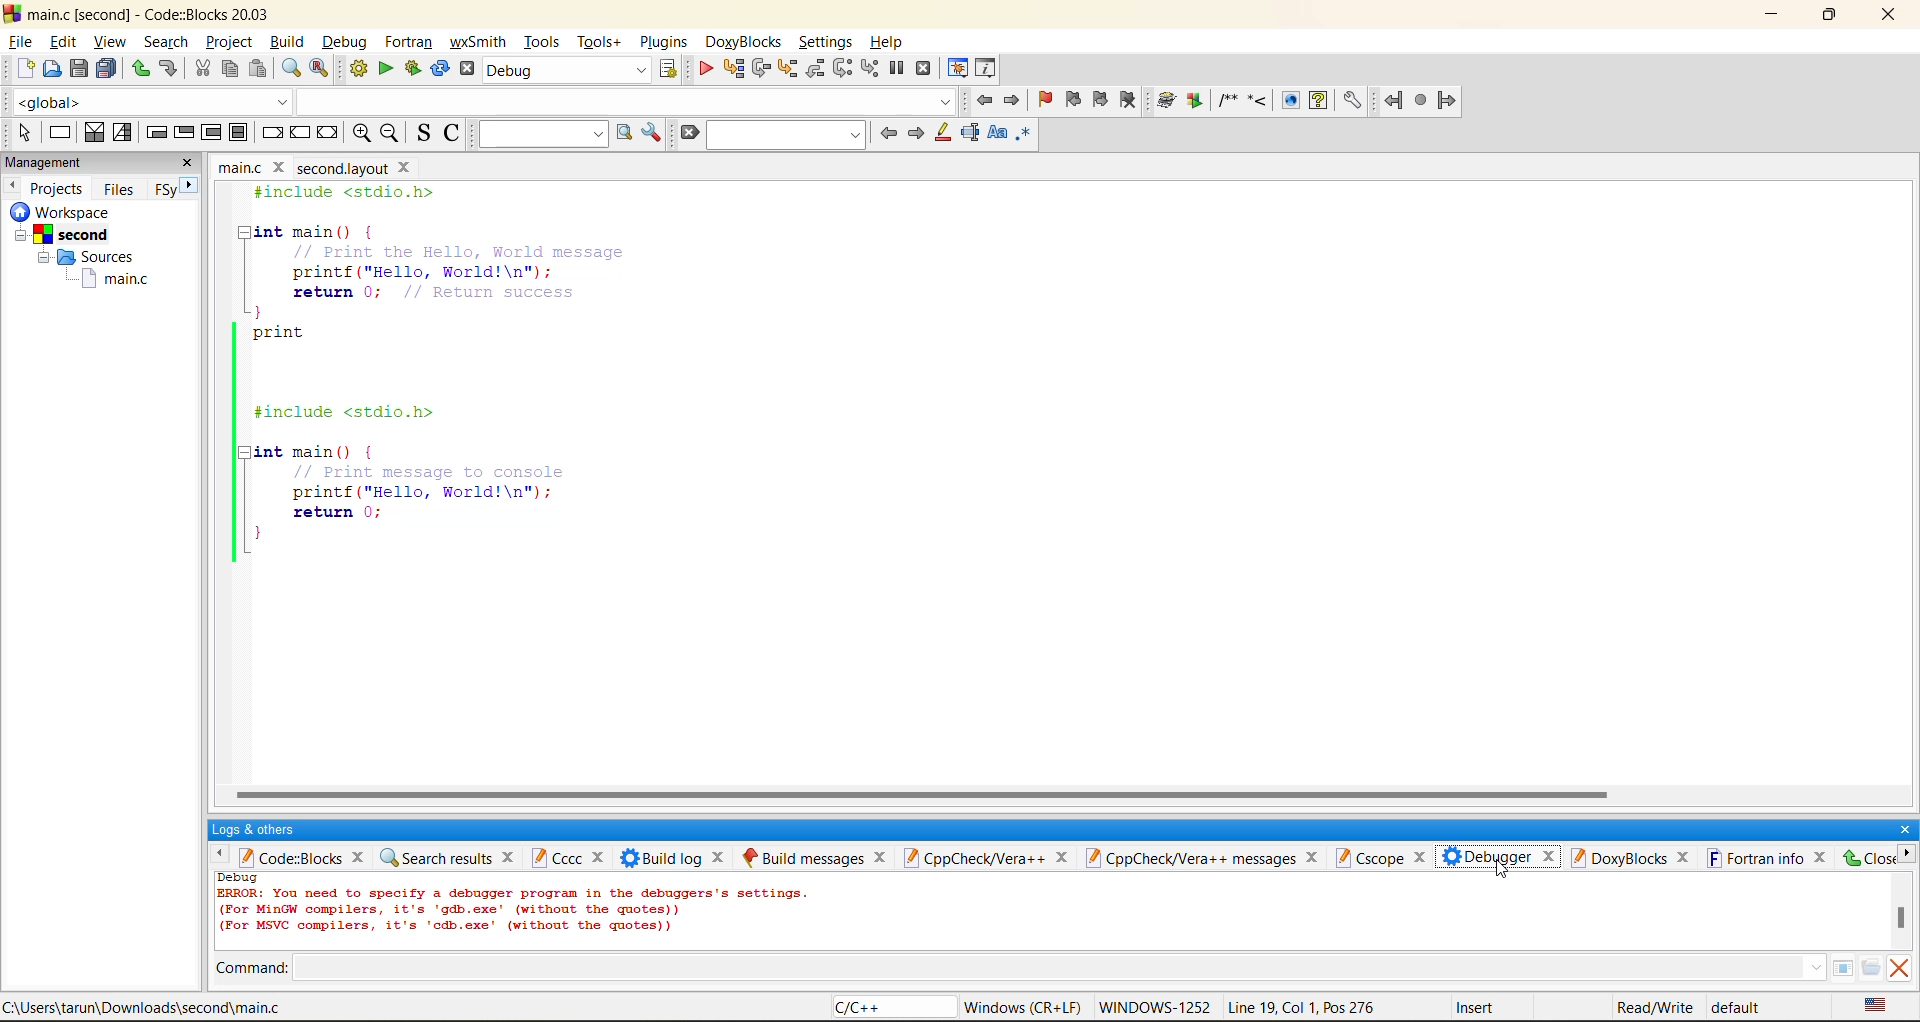 The width and height of the screenshot is (1920, 1022). What do you see at coordinates (678, 857) in the screenshot?
I see `build log` at bounding box center [678, 857].